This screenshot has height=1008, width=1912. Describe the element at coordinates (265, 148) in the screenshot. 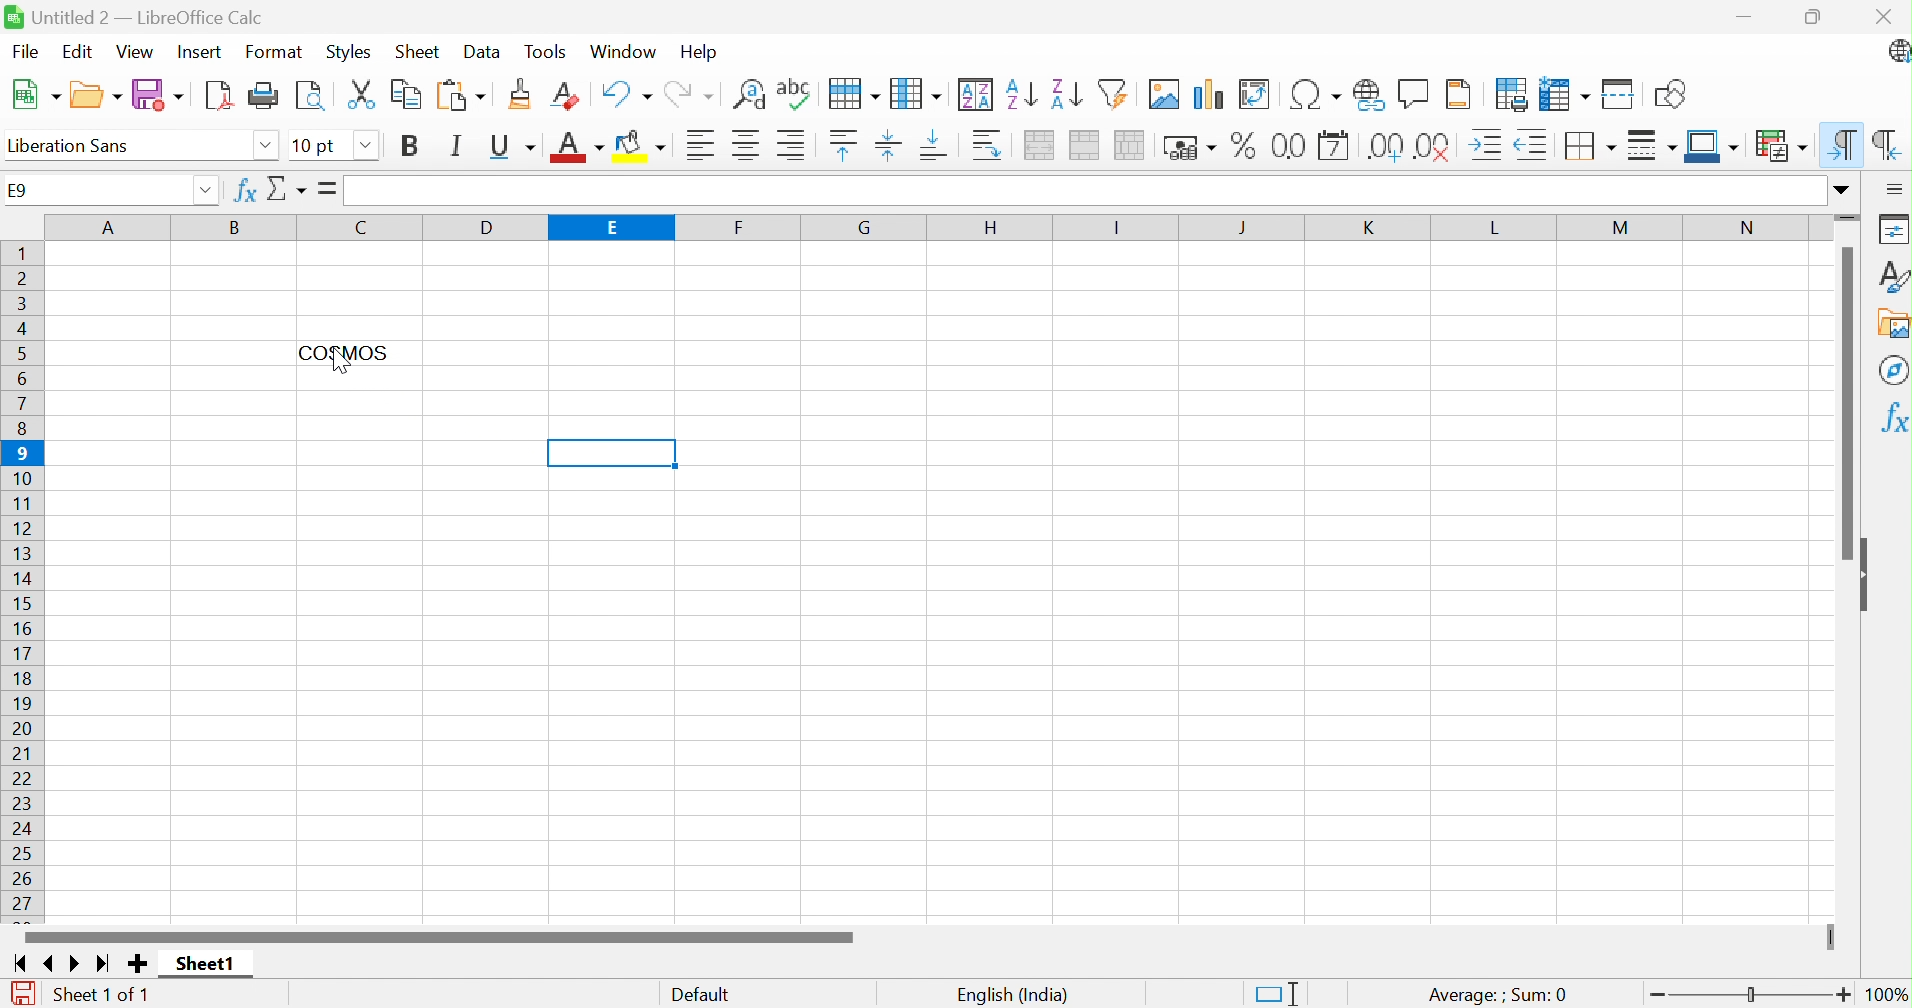

I see `Drop down` at that location.